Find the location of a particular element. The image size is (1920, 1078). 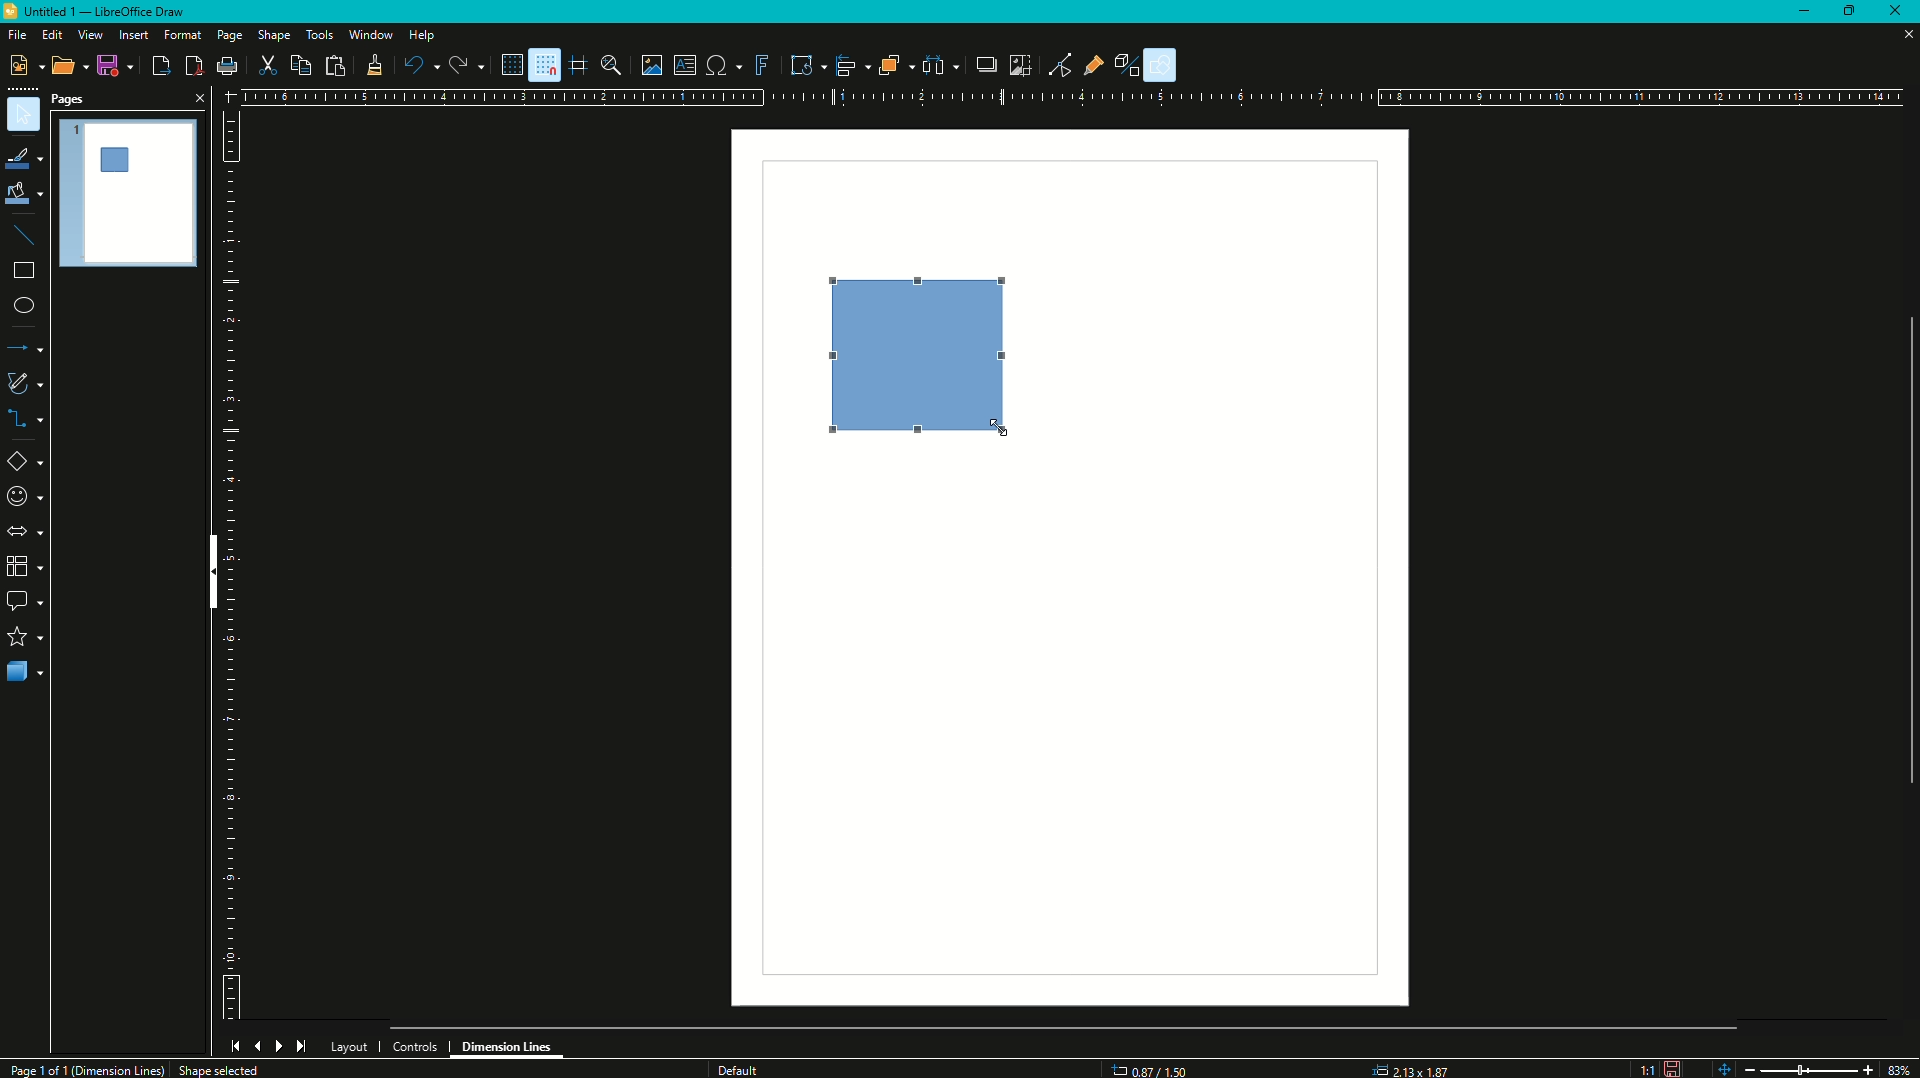

Zoom Out is located at coordinates (1746, 1067).